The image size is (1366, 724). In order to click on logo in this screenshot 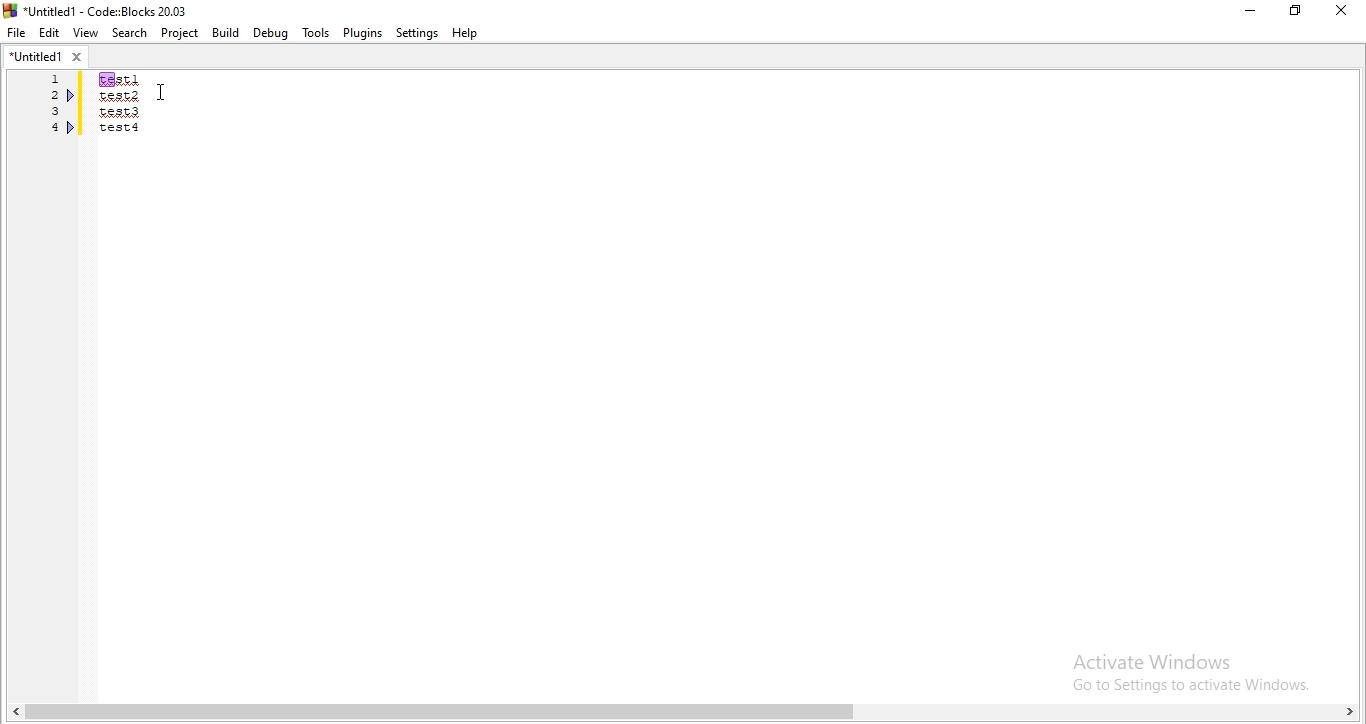, I will do `click(98, 9)`.